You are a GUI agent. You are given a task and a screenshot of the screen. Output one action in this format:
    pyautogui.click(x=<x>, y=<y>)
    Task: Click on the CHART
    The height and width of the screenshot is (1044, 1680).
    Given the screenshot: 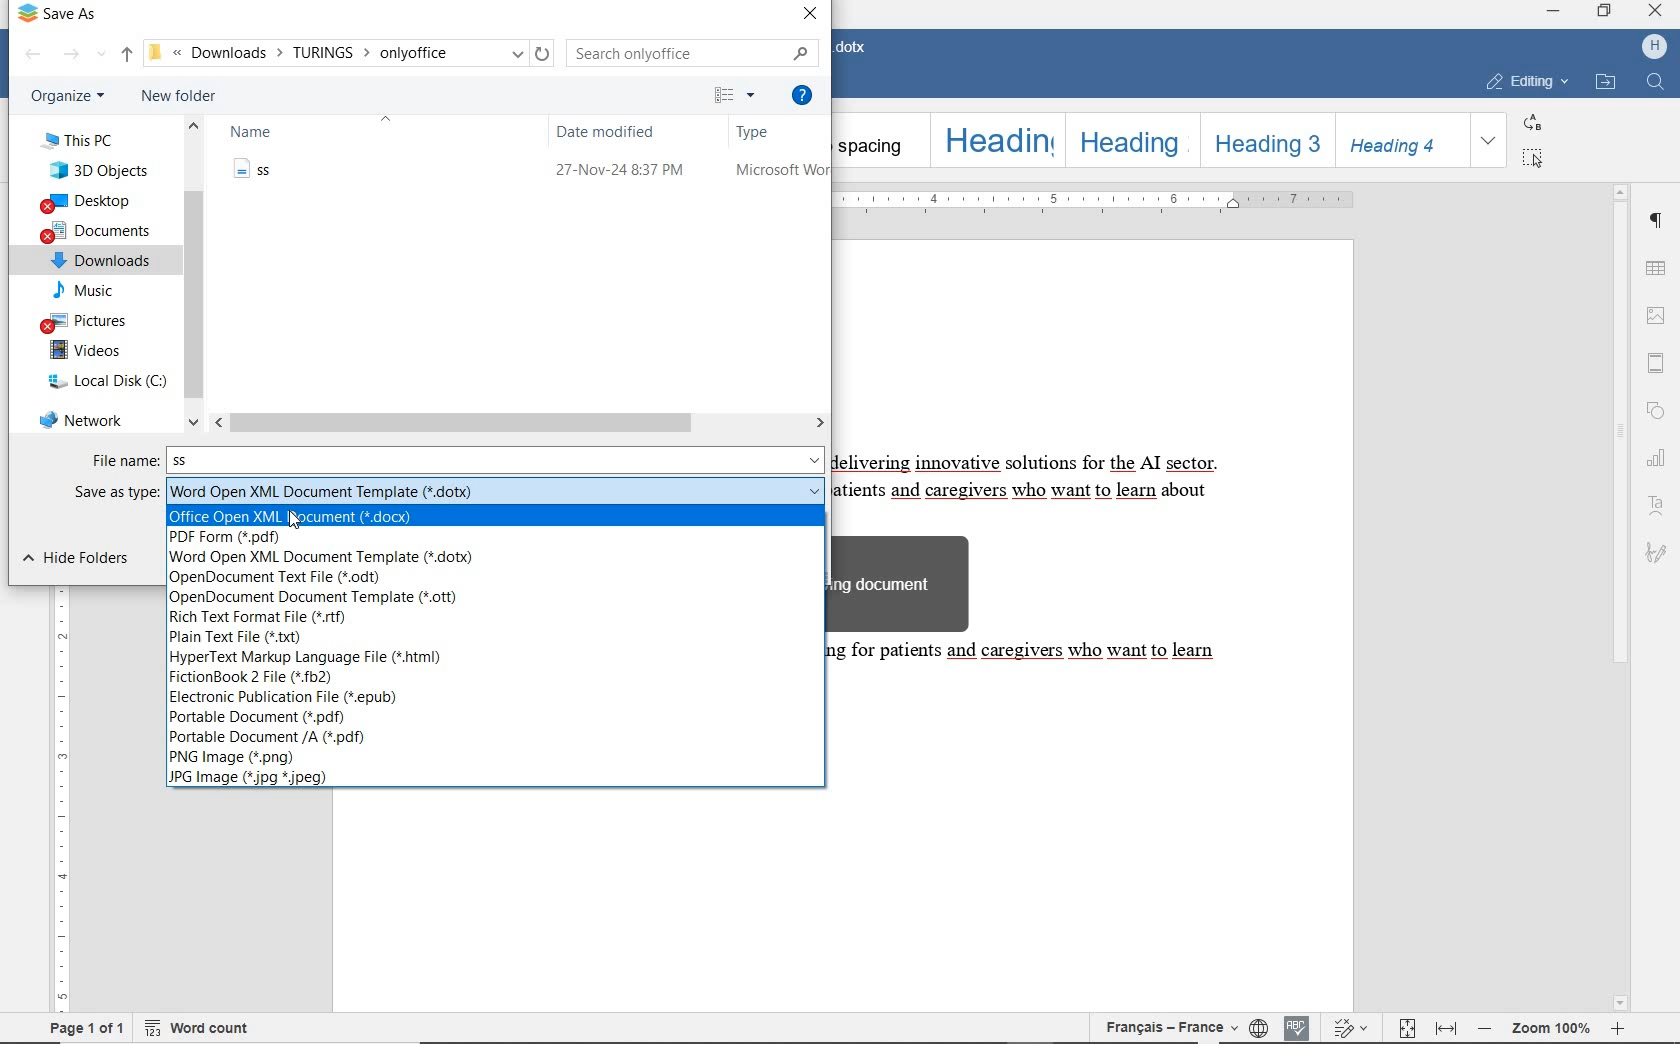 What is the action you would take?
    pyautogui.click(x=1660, y=461)
    